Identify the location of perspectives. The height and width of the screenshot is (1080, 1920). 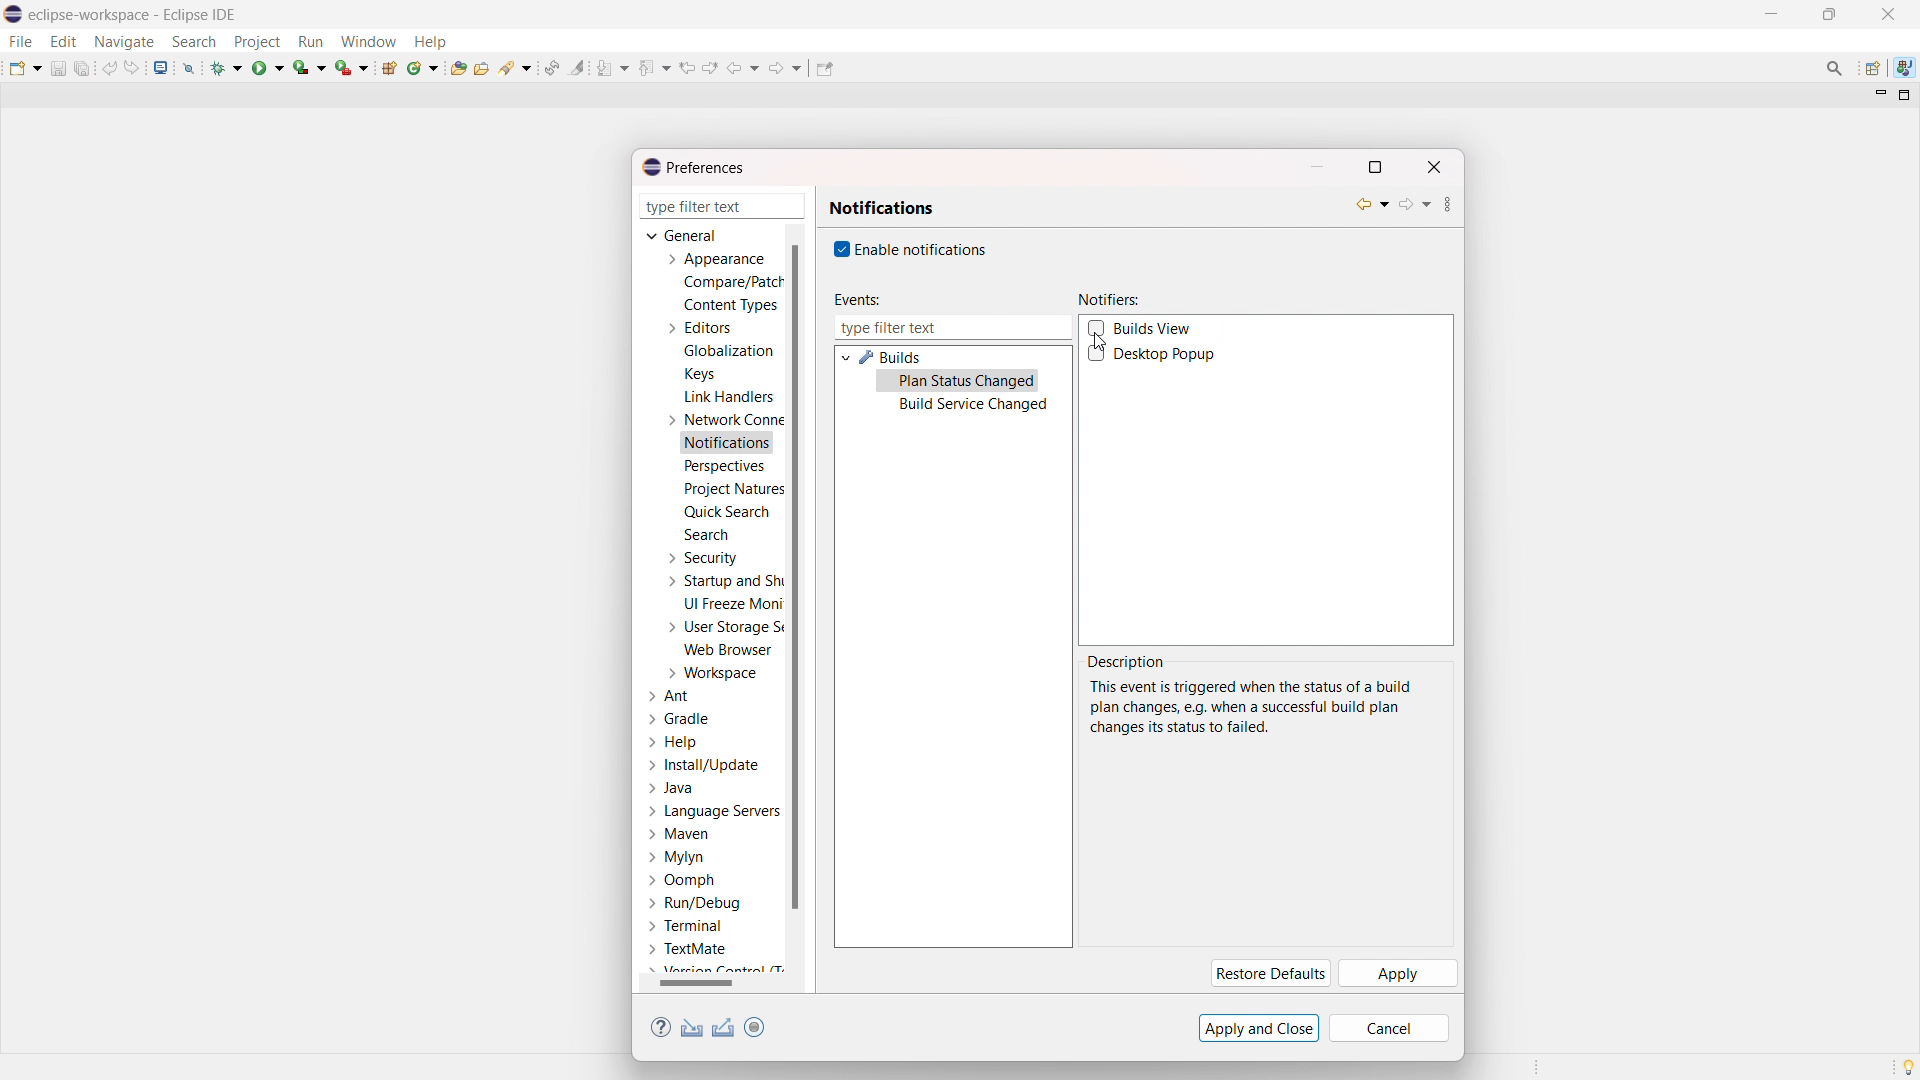
(723, 467).